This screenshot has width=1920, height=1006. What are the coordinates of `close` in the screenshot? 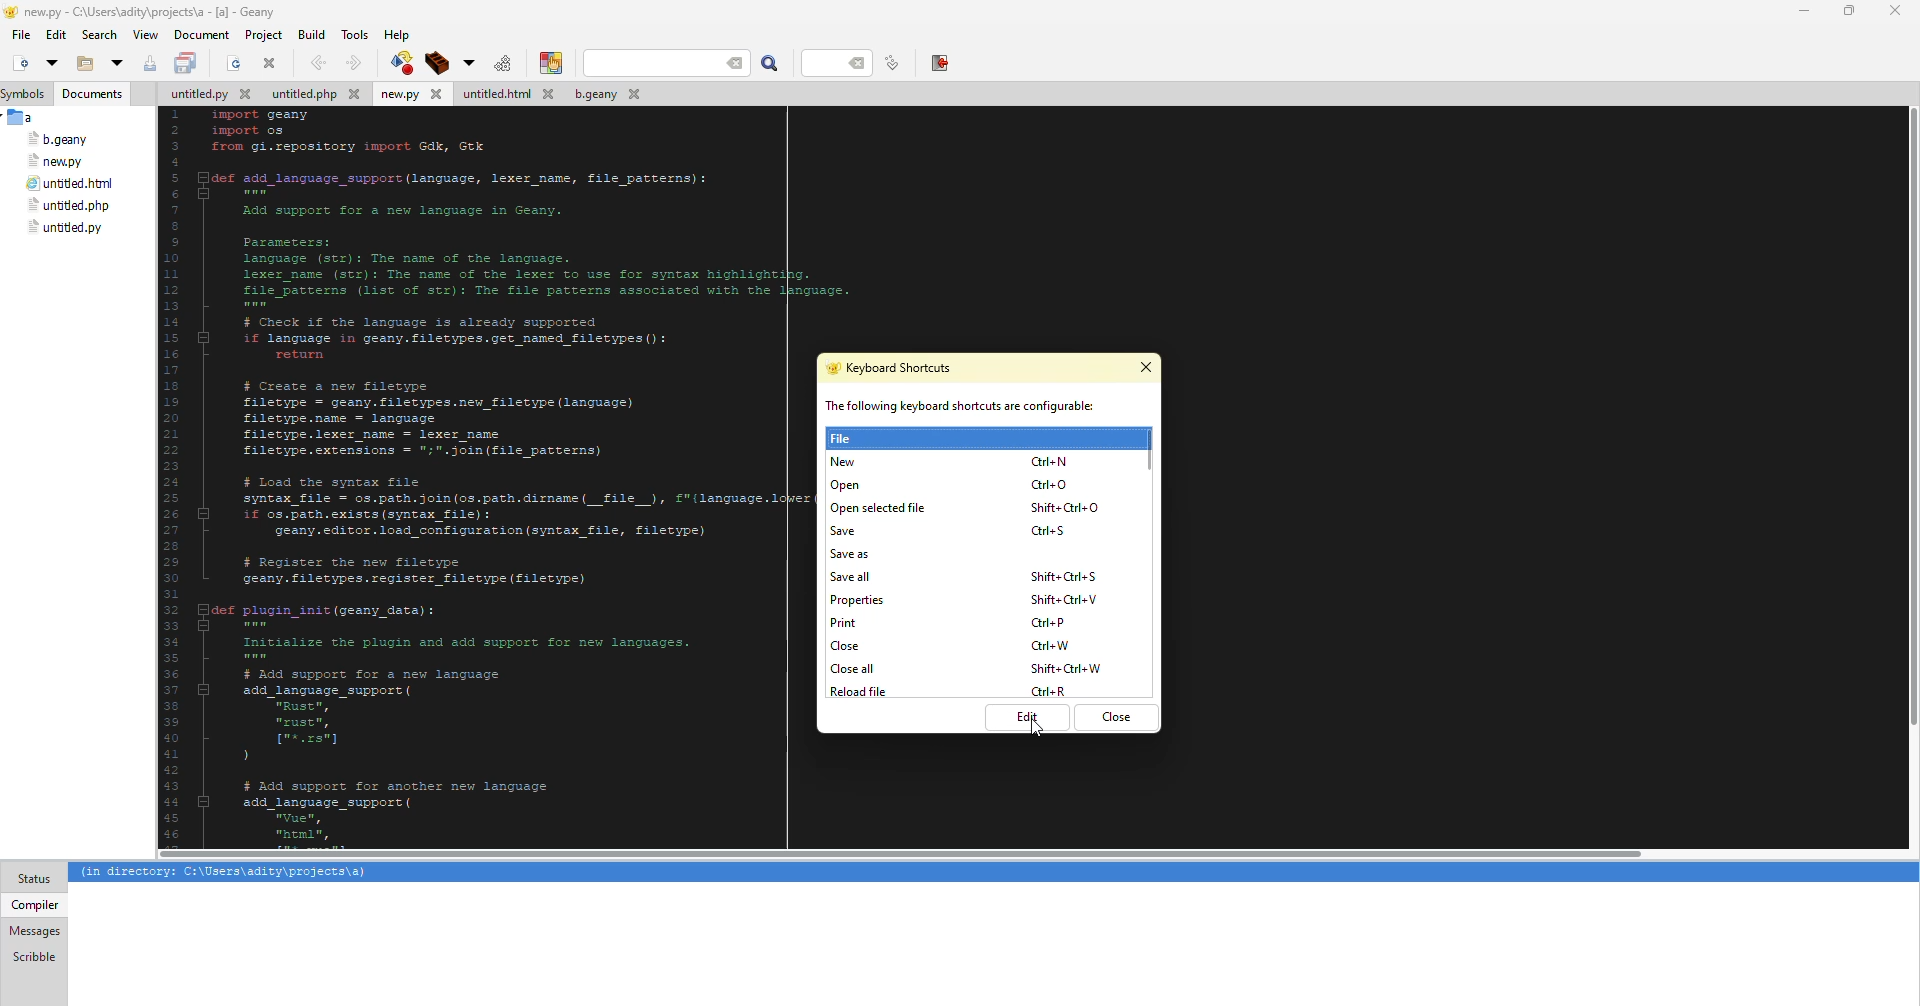 It's located at (270, 63).